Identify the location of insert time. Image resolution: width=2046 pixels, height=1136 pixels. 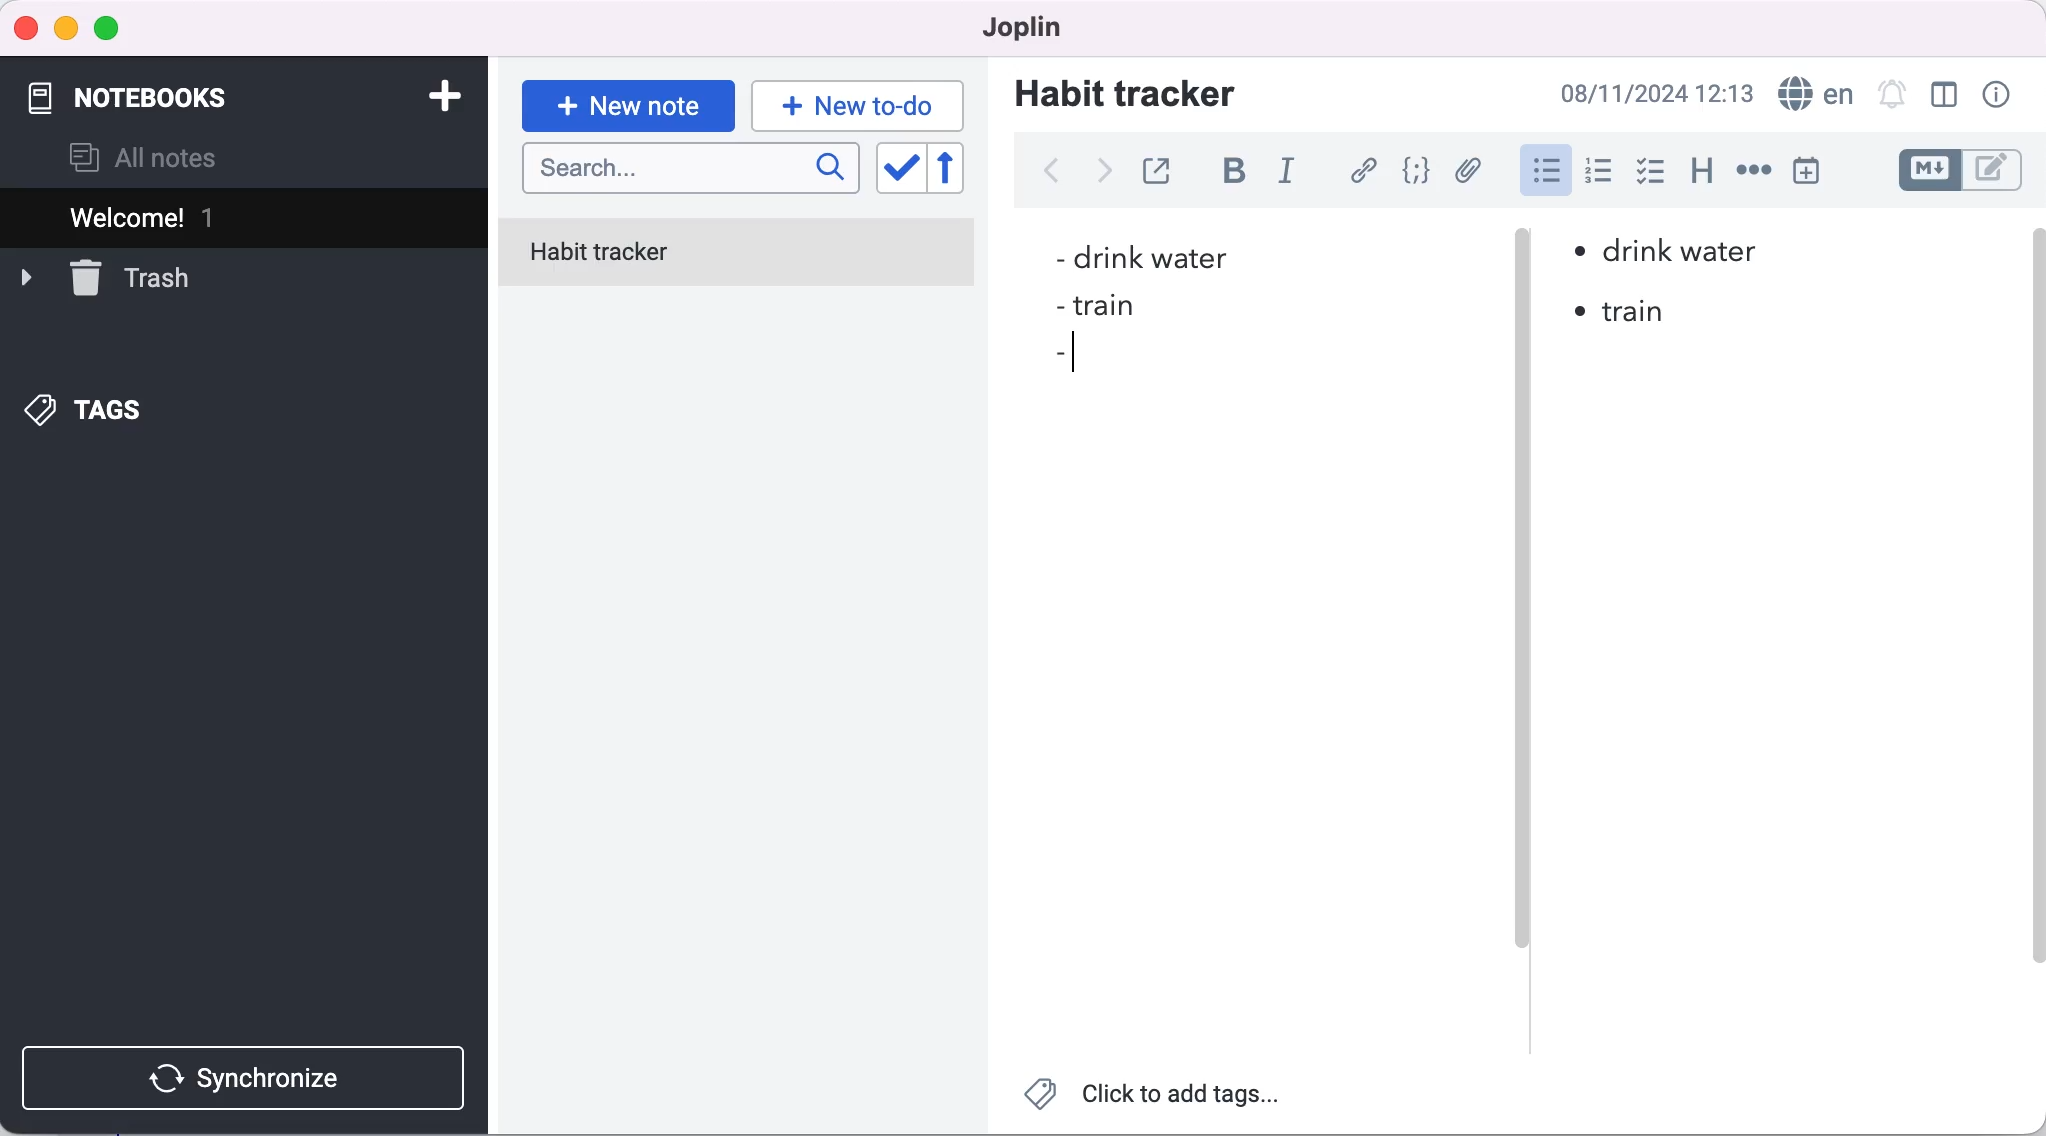
(1806, 170).